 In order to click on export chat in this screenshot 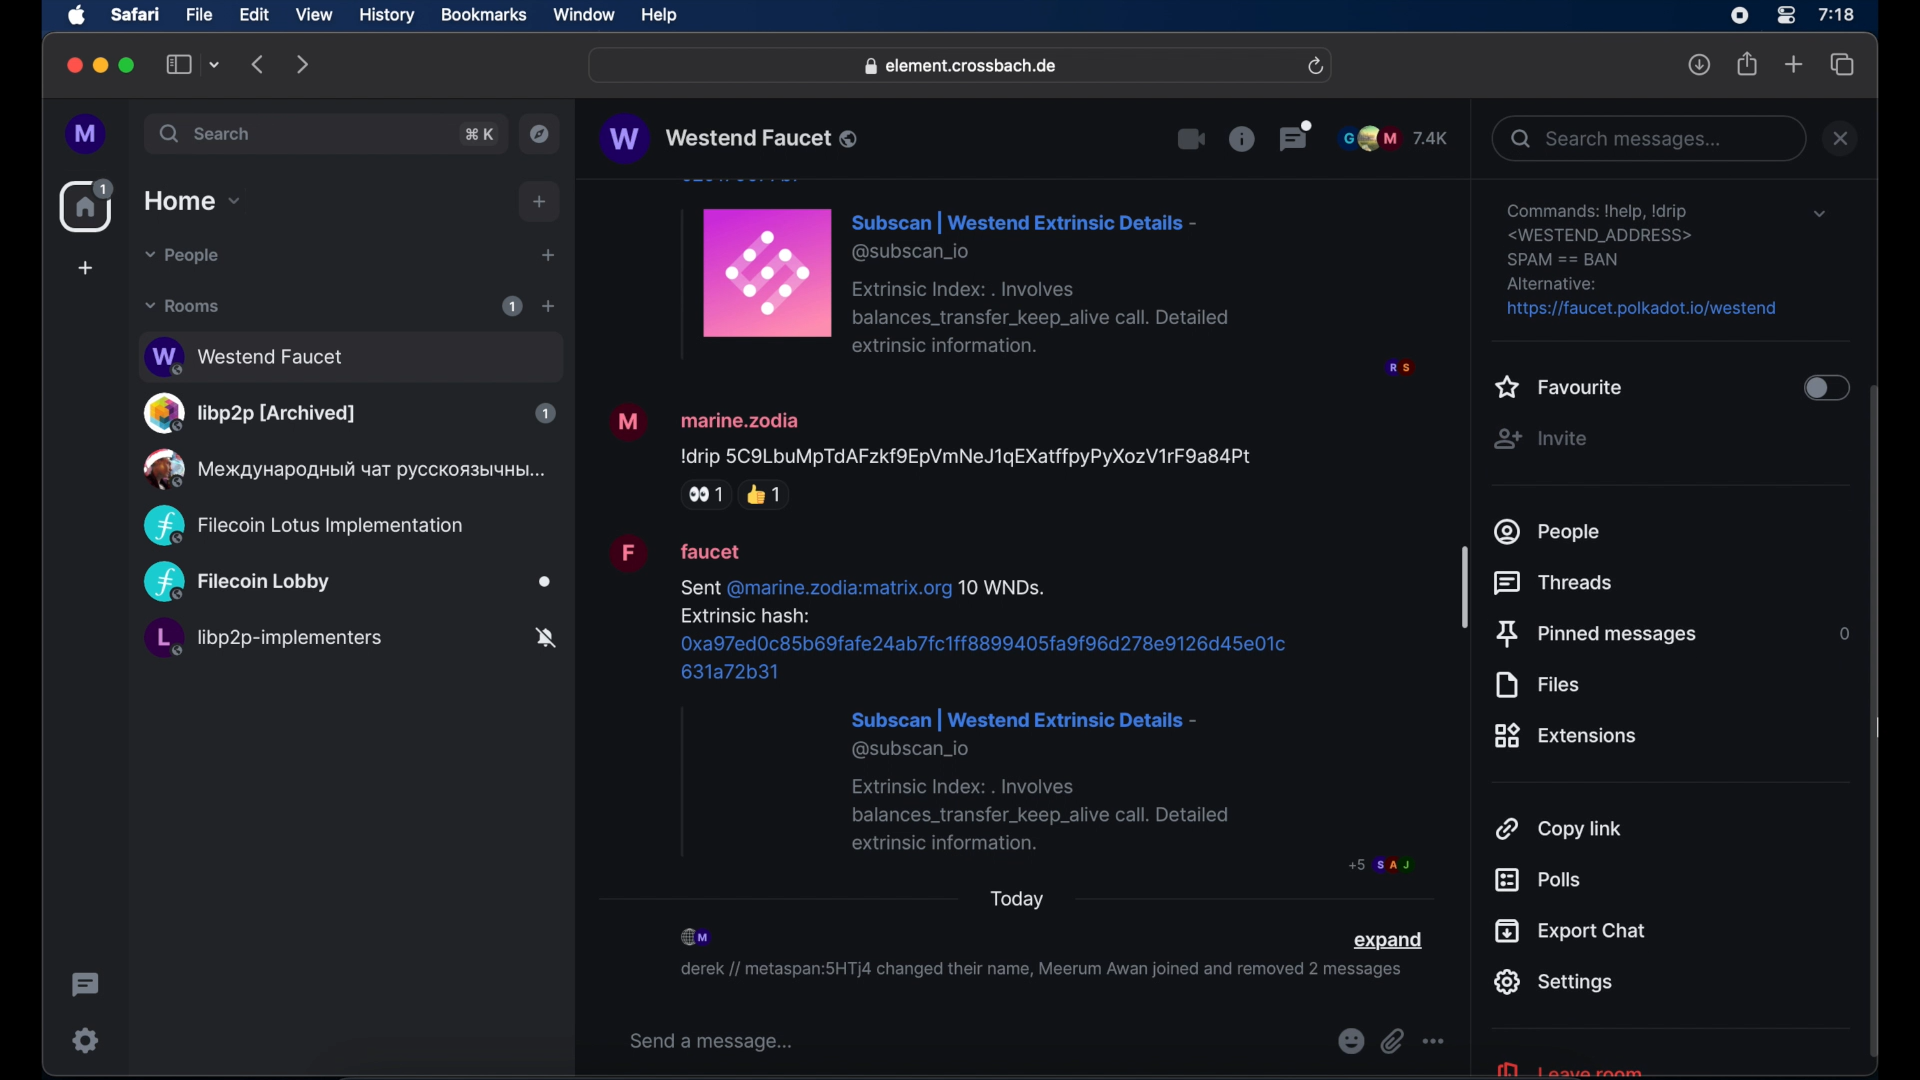, I will do `click(1571, 931)`.